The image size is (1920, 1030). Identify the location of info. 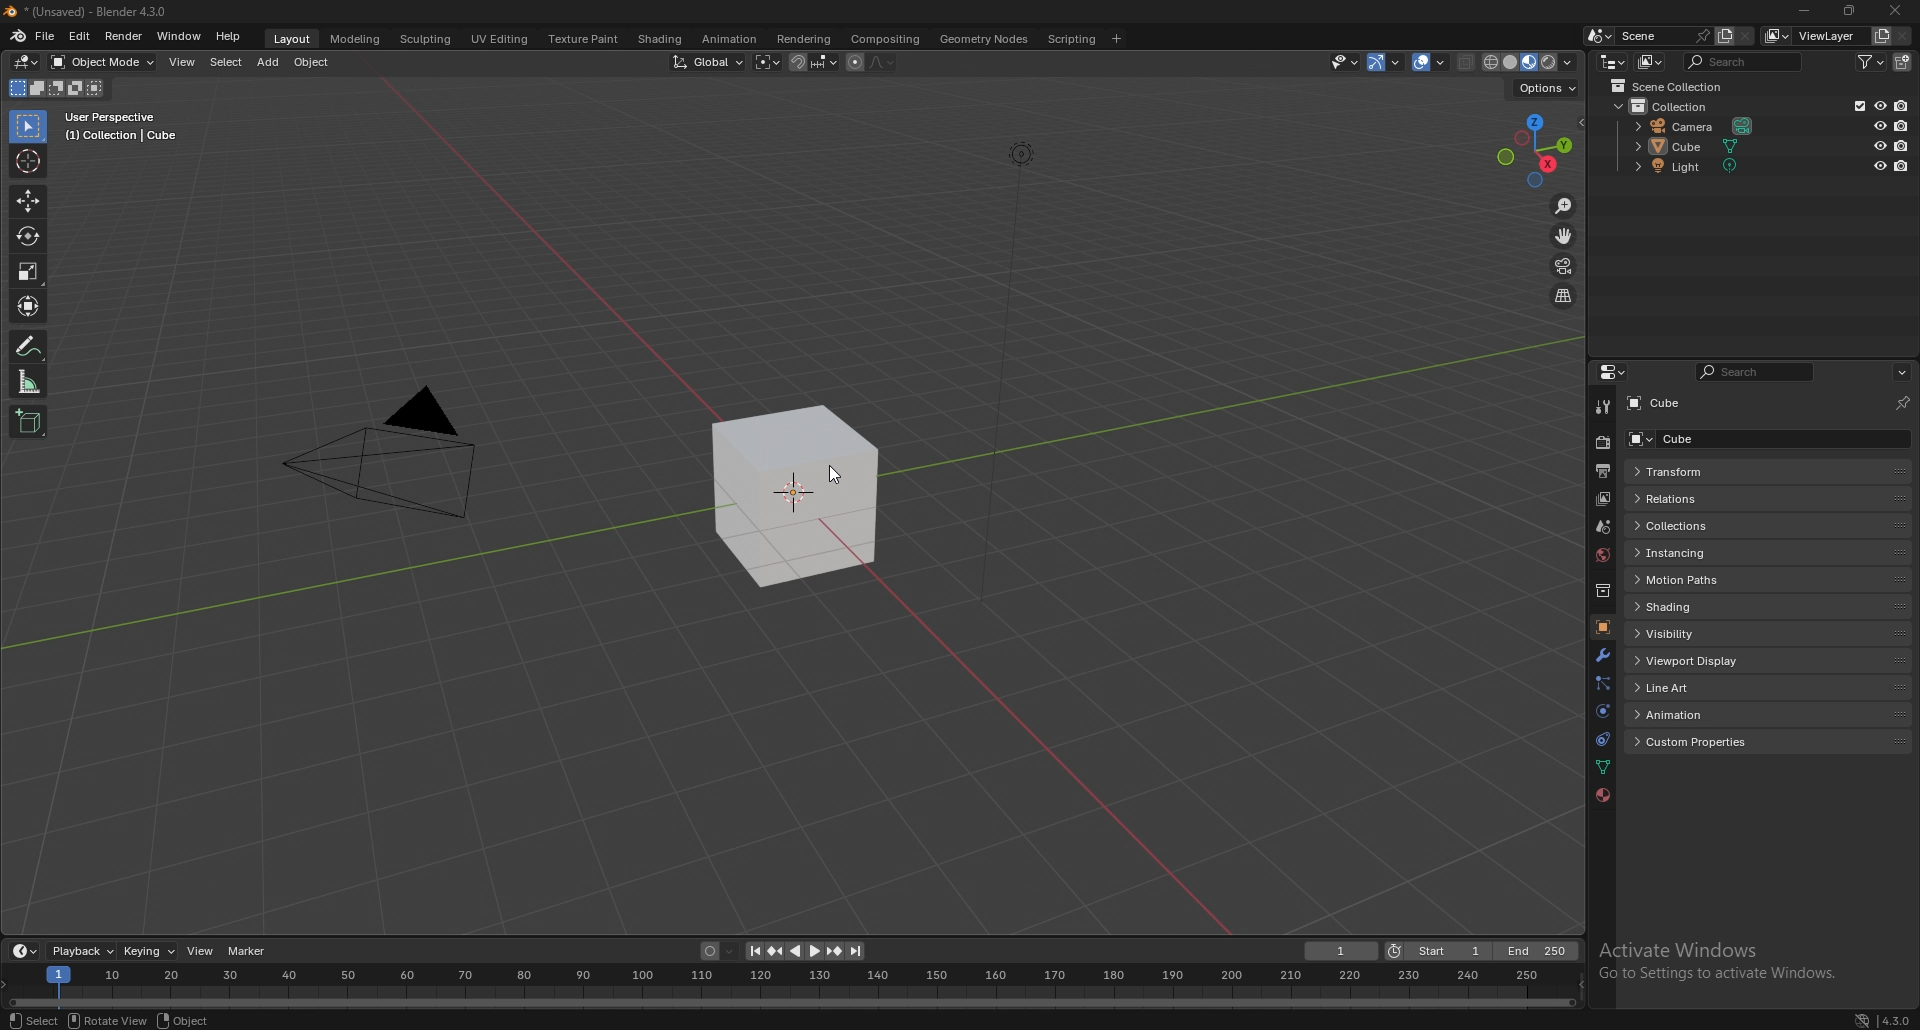
(124, 126).